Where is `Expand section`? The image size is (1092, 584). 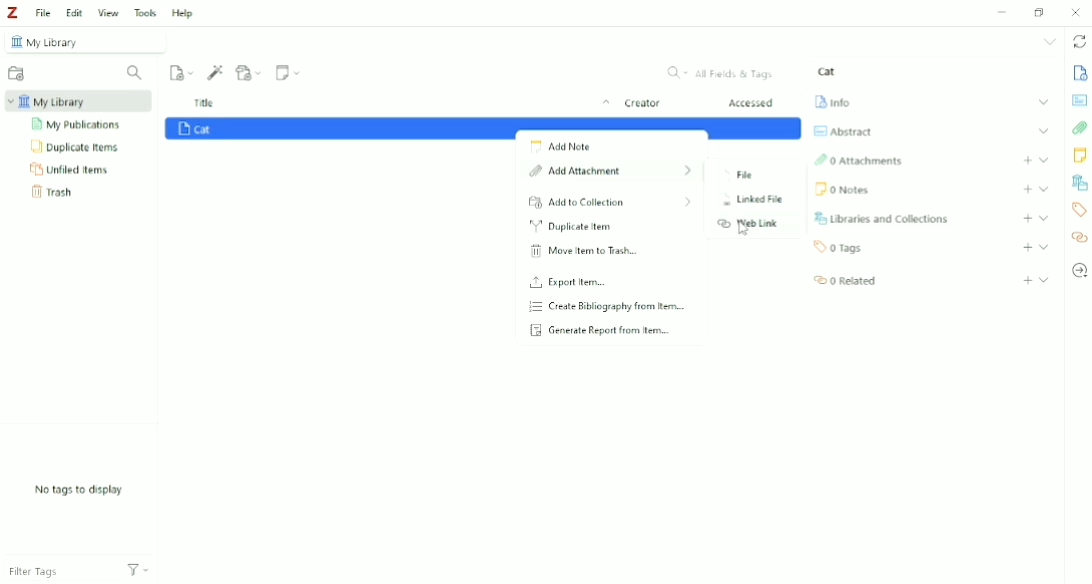 Expand section is located at coordinates (1044, 247).